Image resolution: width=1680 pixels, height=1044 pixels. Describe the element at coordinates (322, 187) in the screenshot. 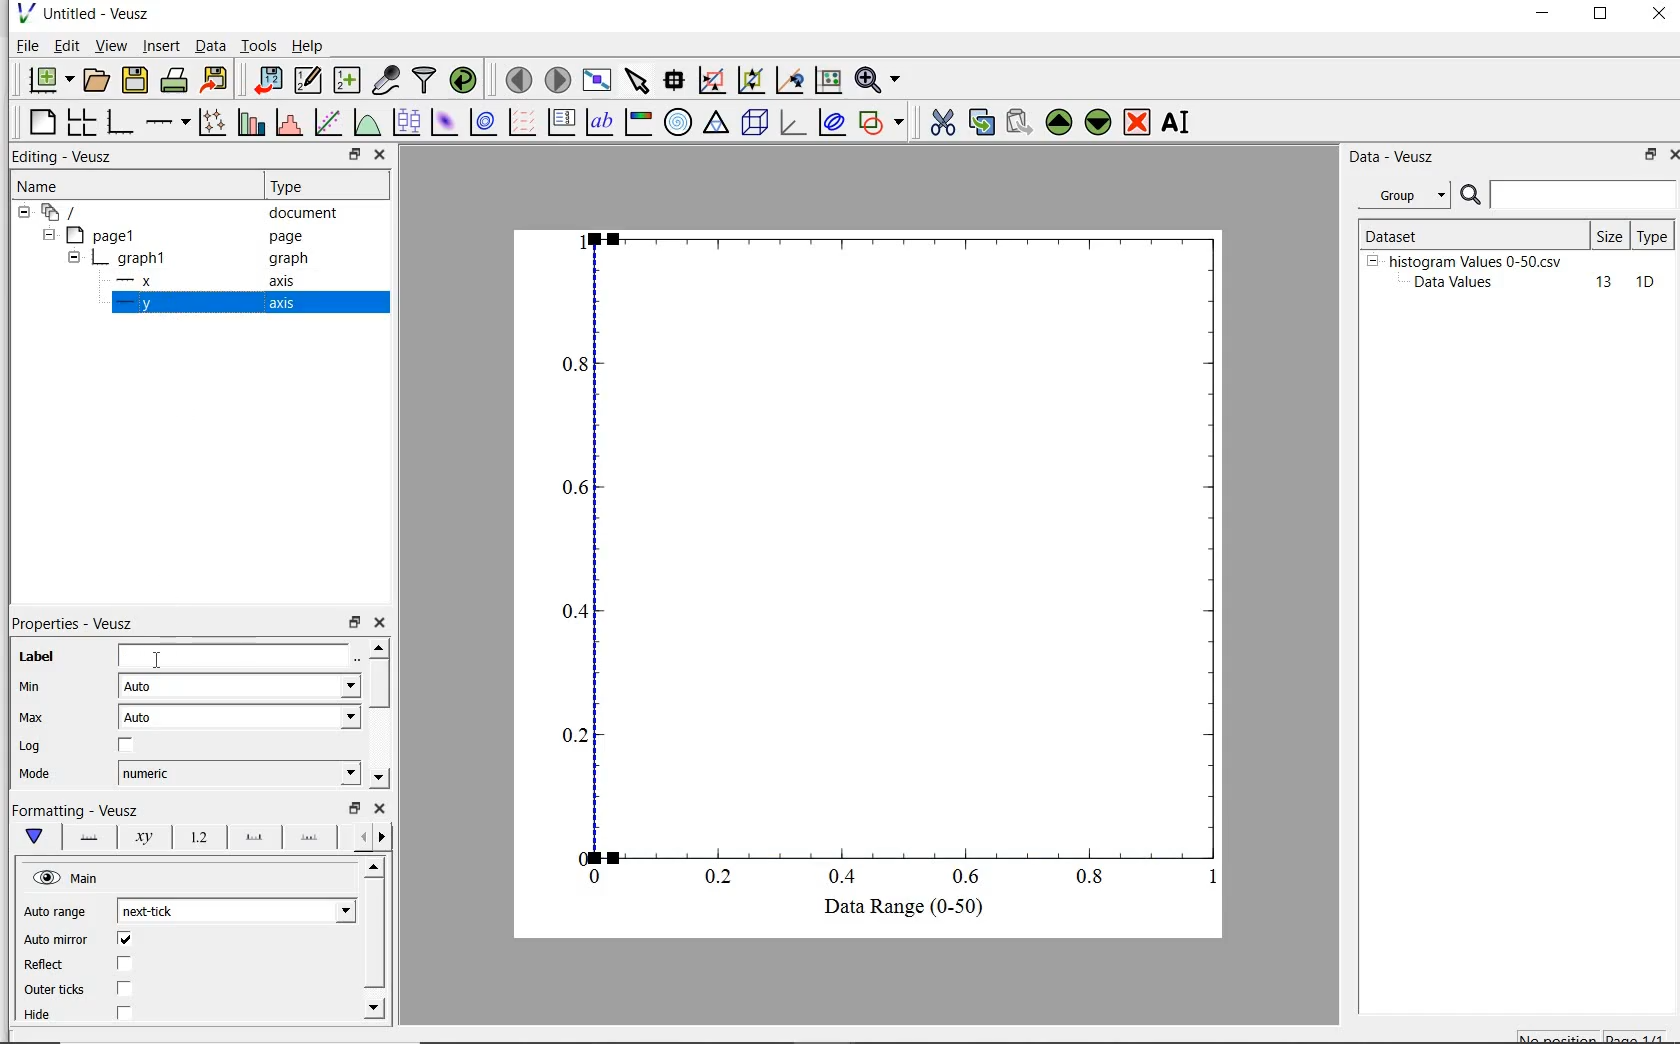

I see `Type` at that location.